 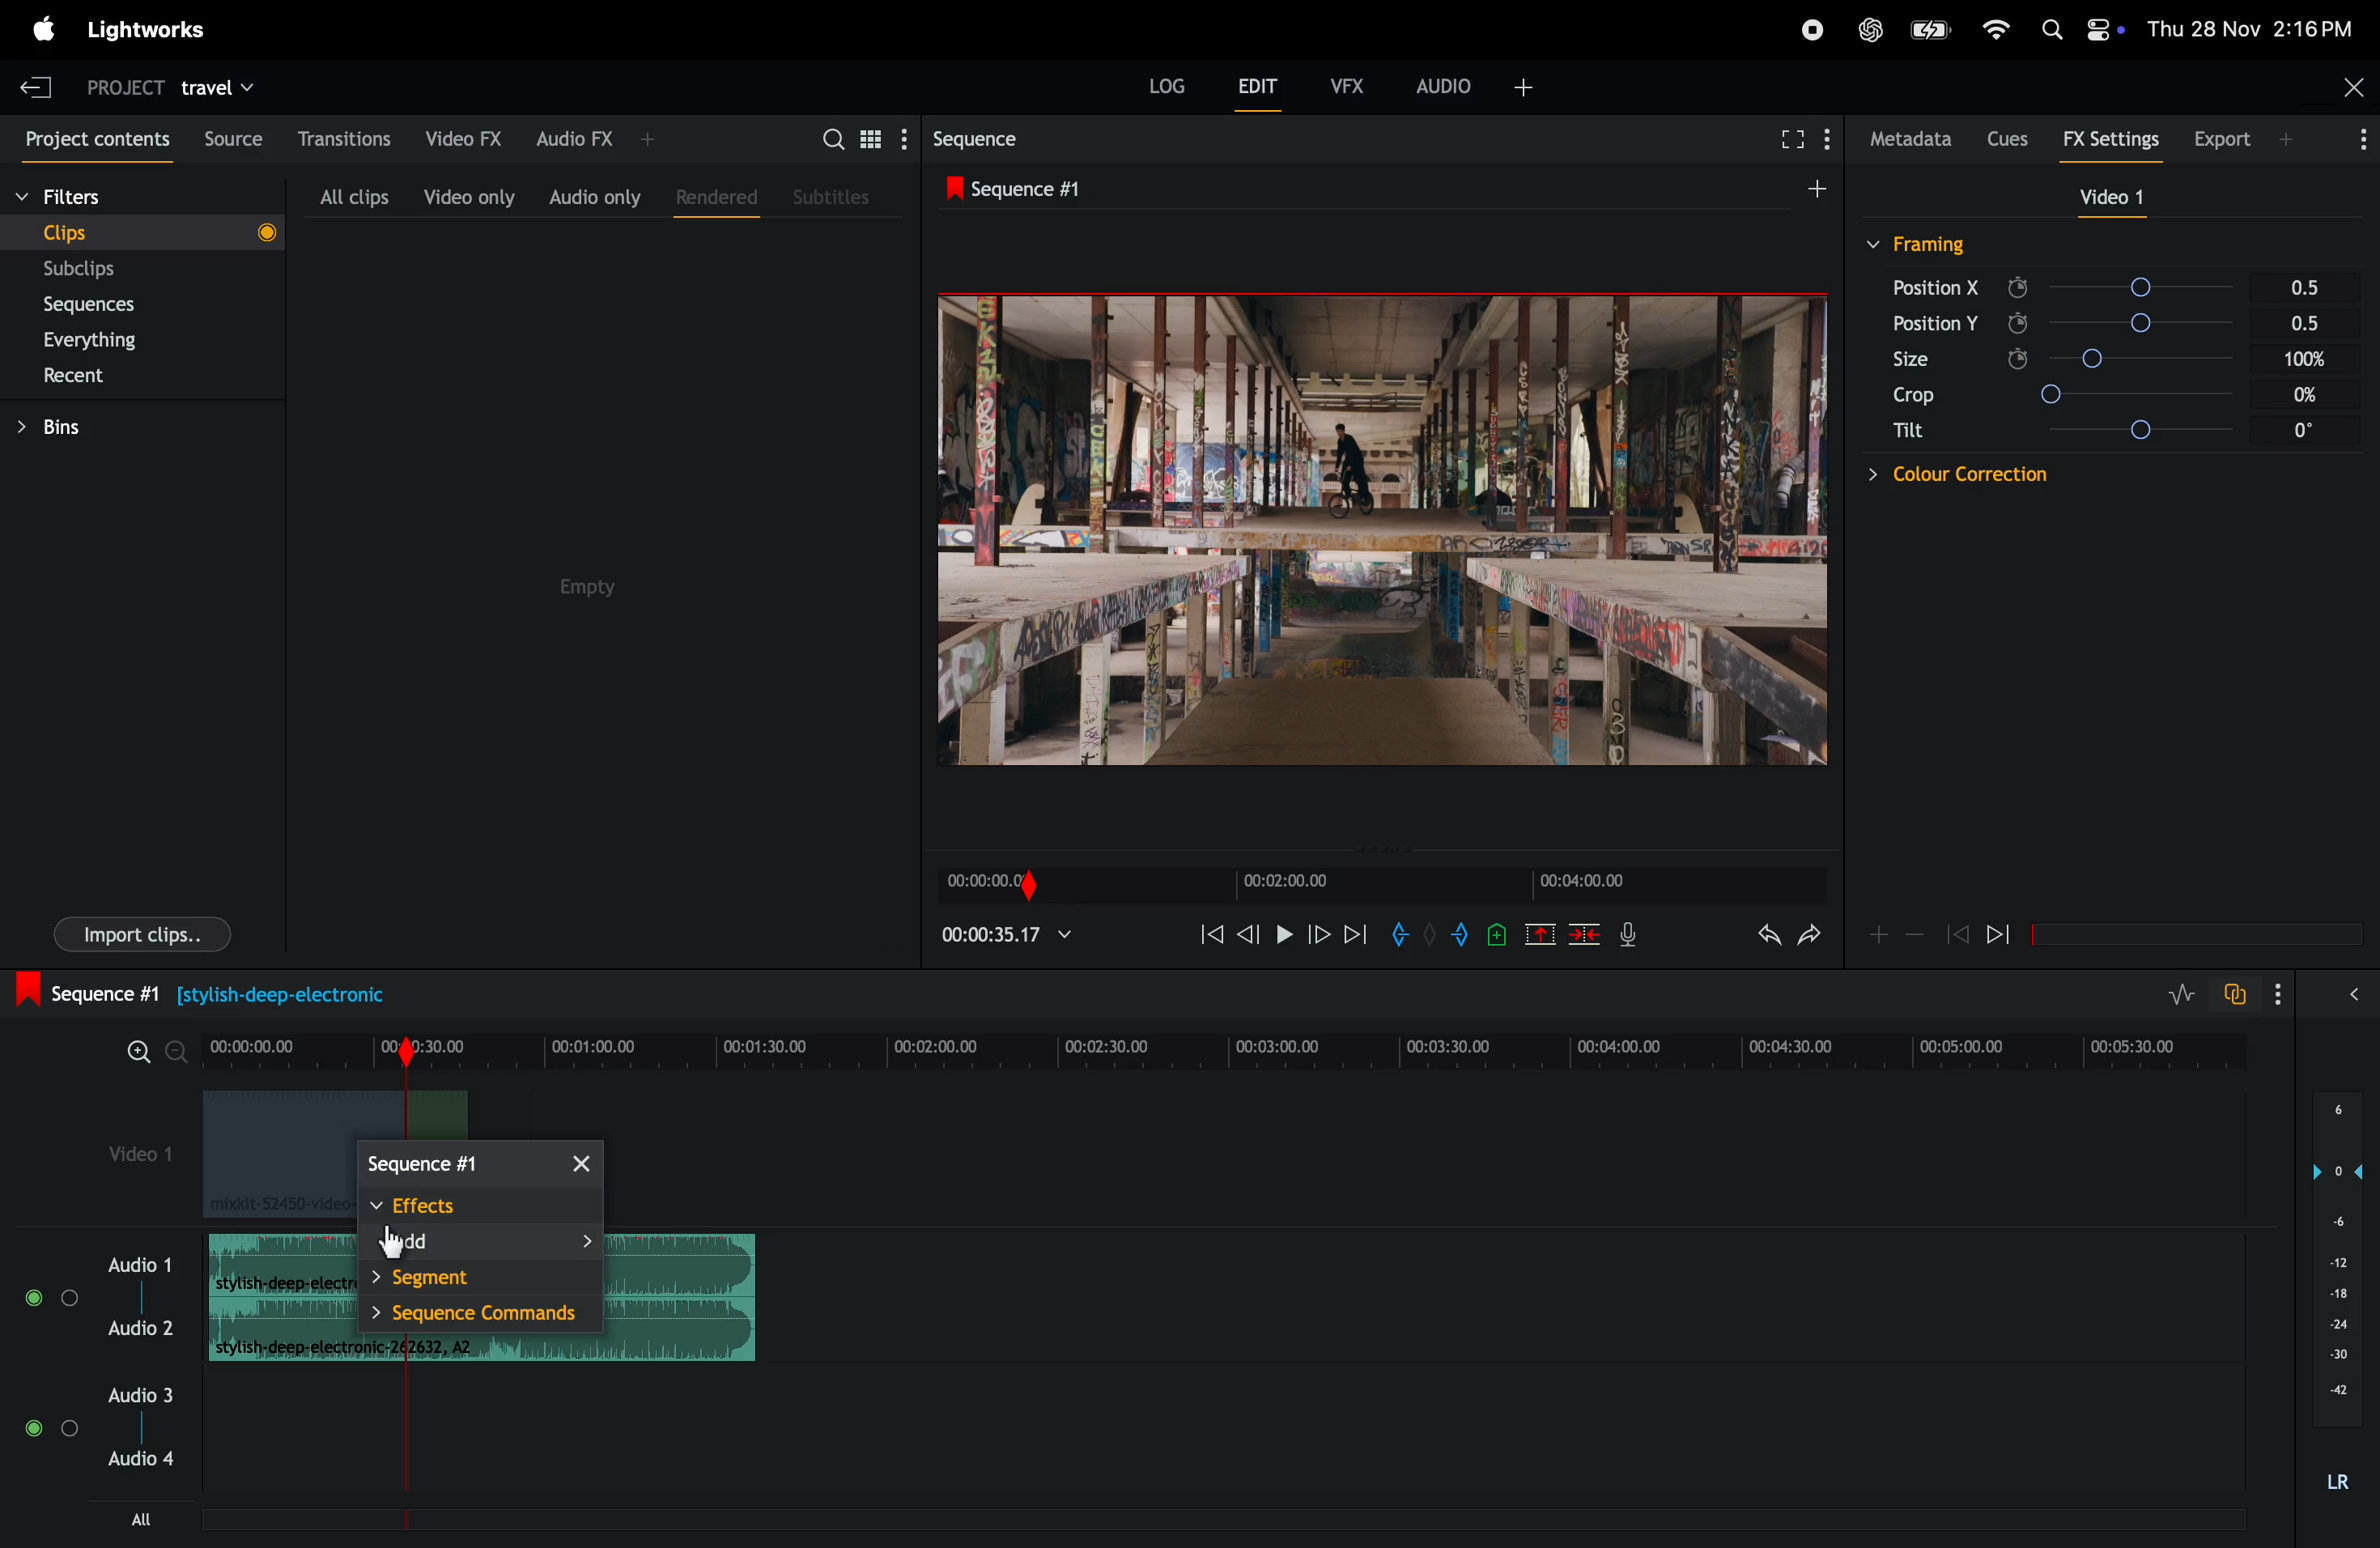 I want to click on close, so click(x=2349, y=90).